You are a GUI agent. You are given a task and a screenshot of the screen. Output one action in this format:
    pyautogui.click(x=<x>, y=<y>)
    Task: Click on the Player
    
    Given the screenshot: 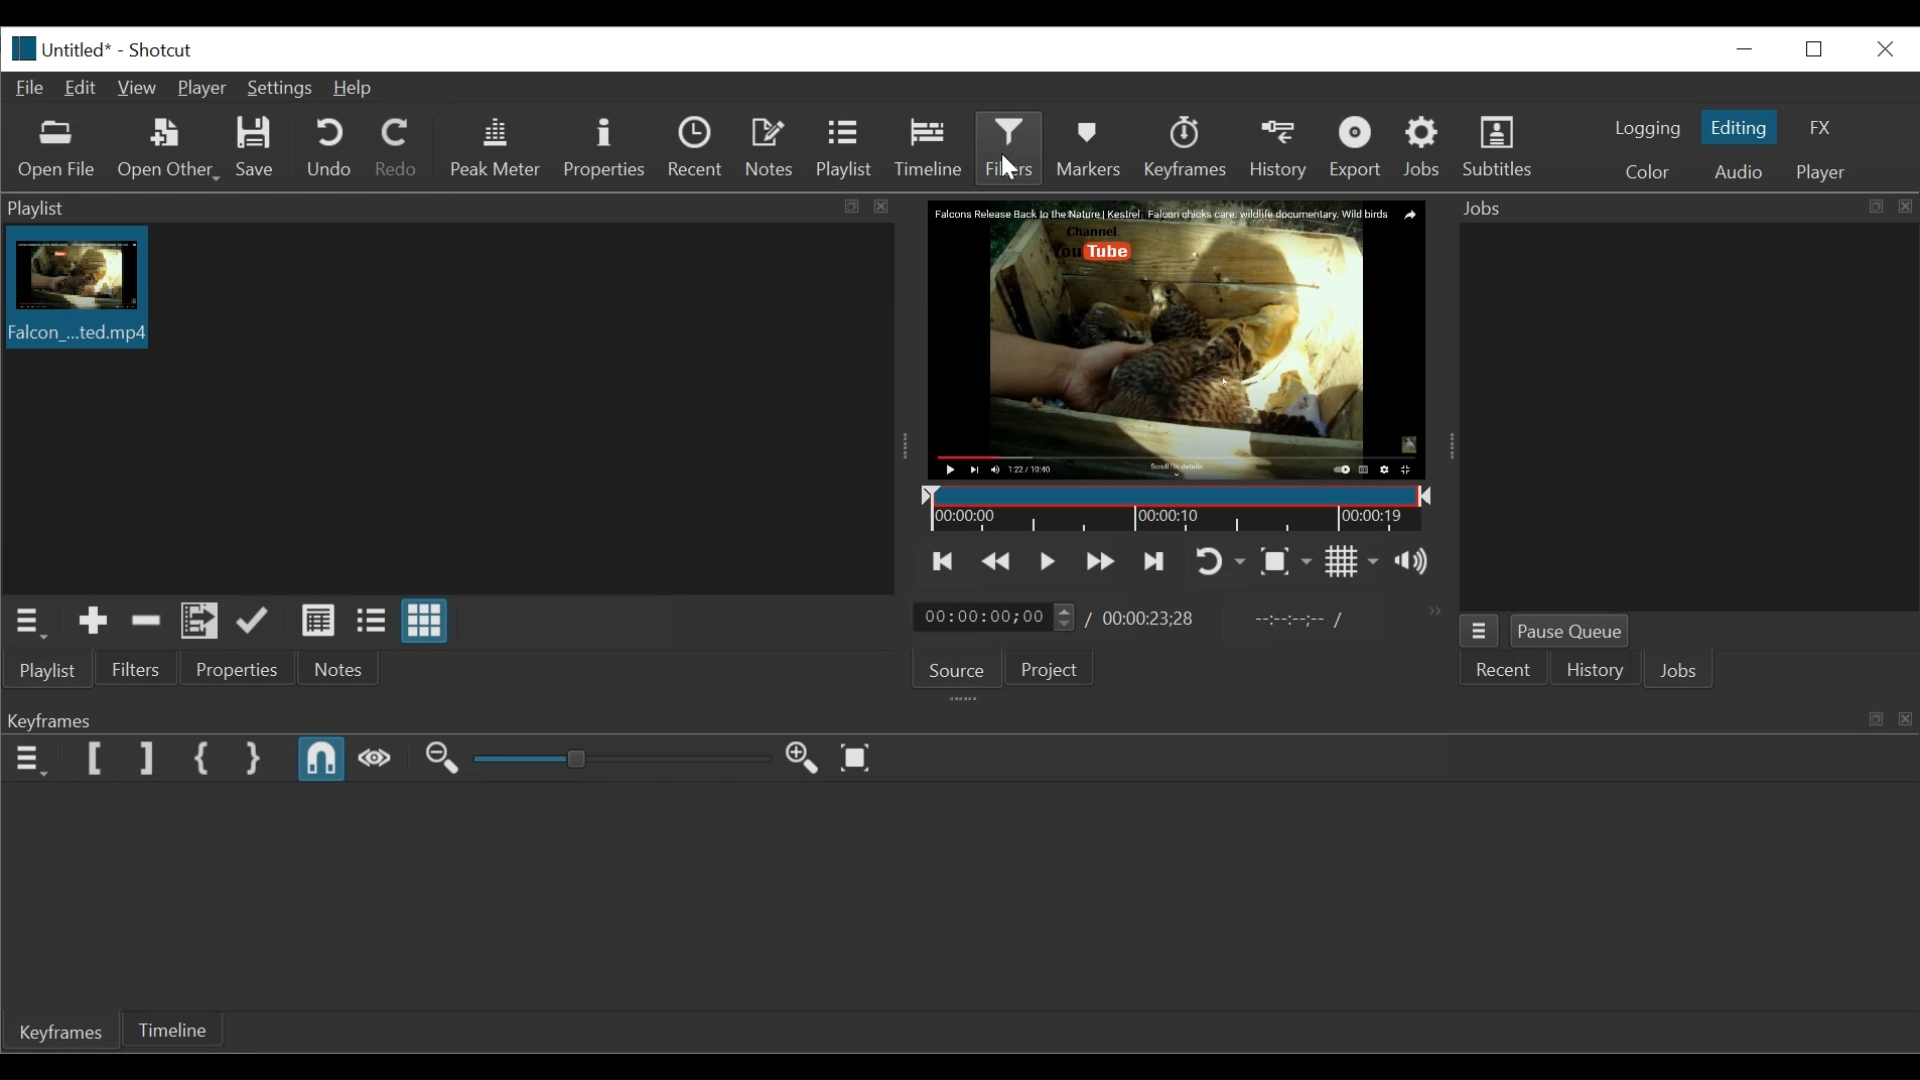 What is the action you would take?
    pyautogui.click(x=202, y=89)
    